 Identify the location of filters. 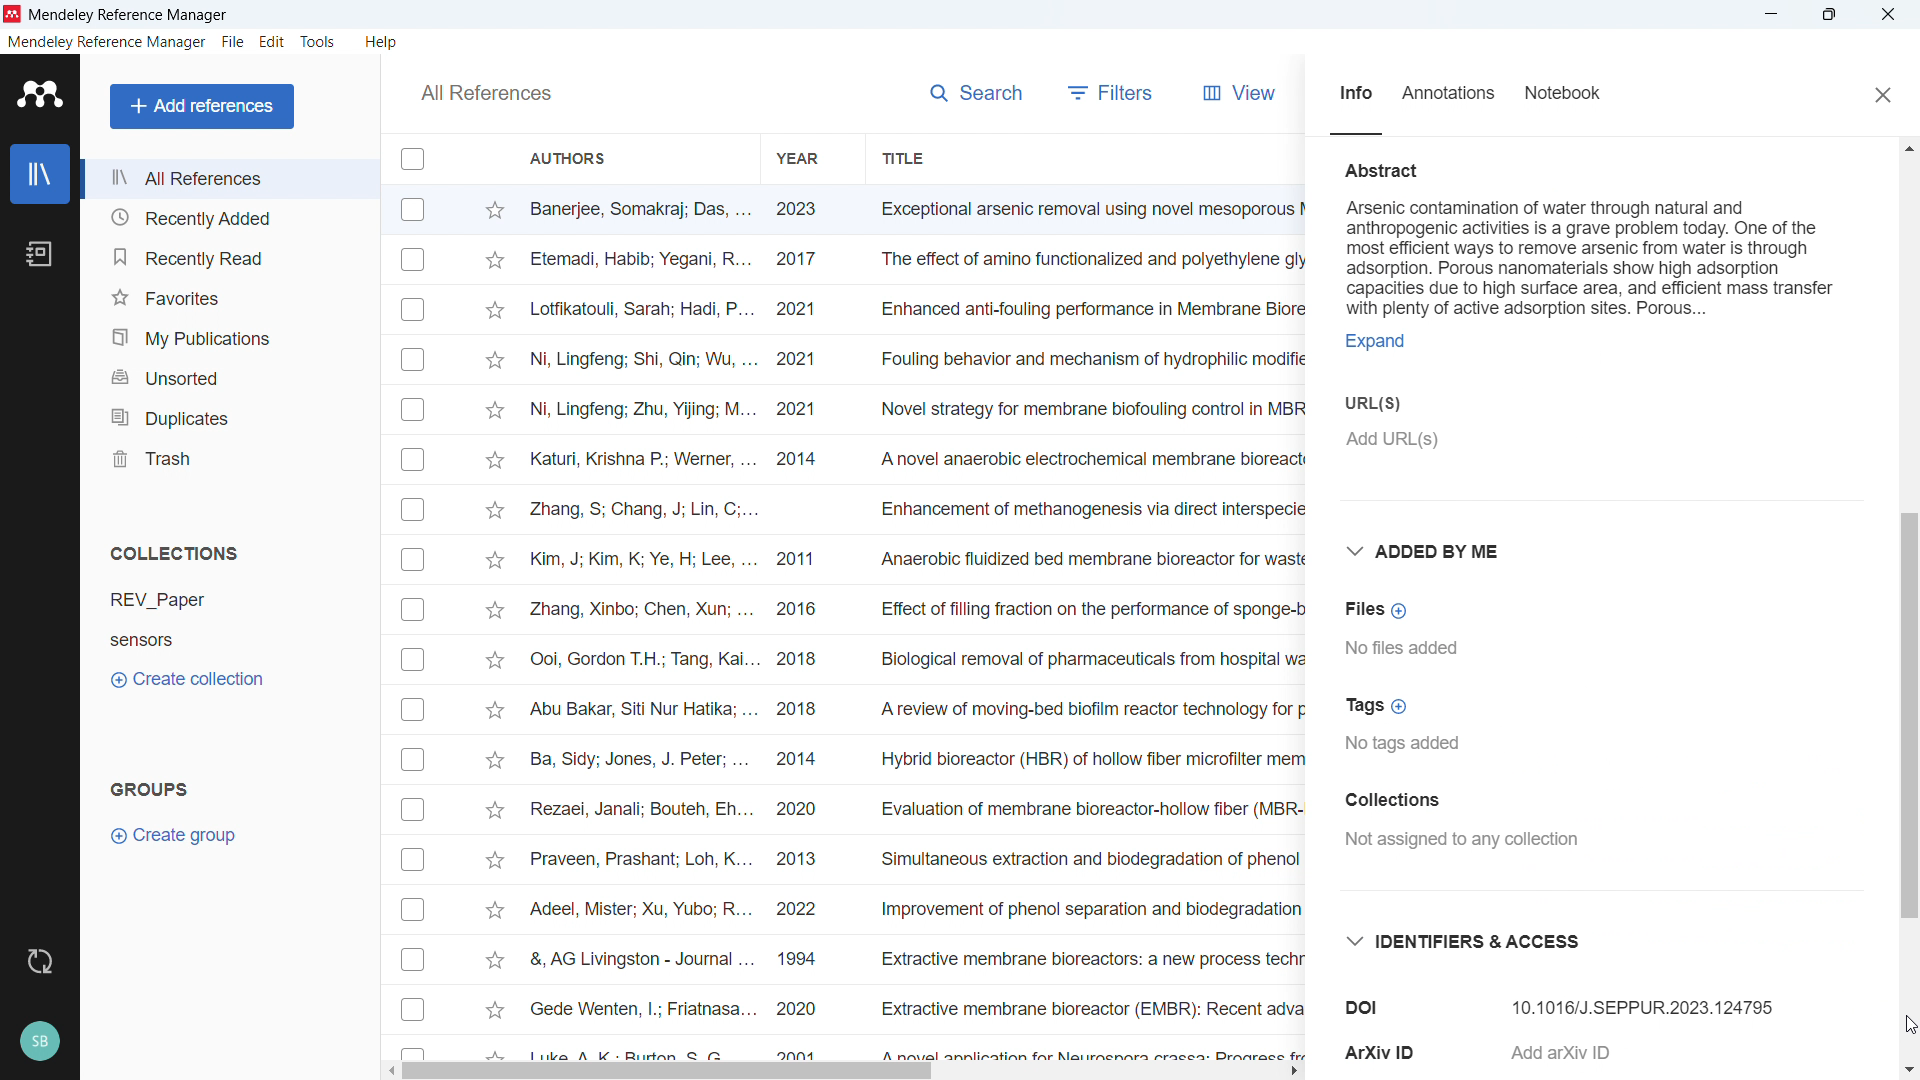
(1115, 93).